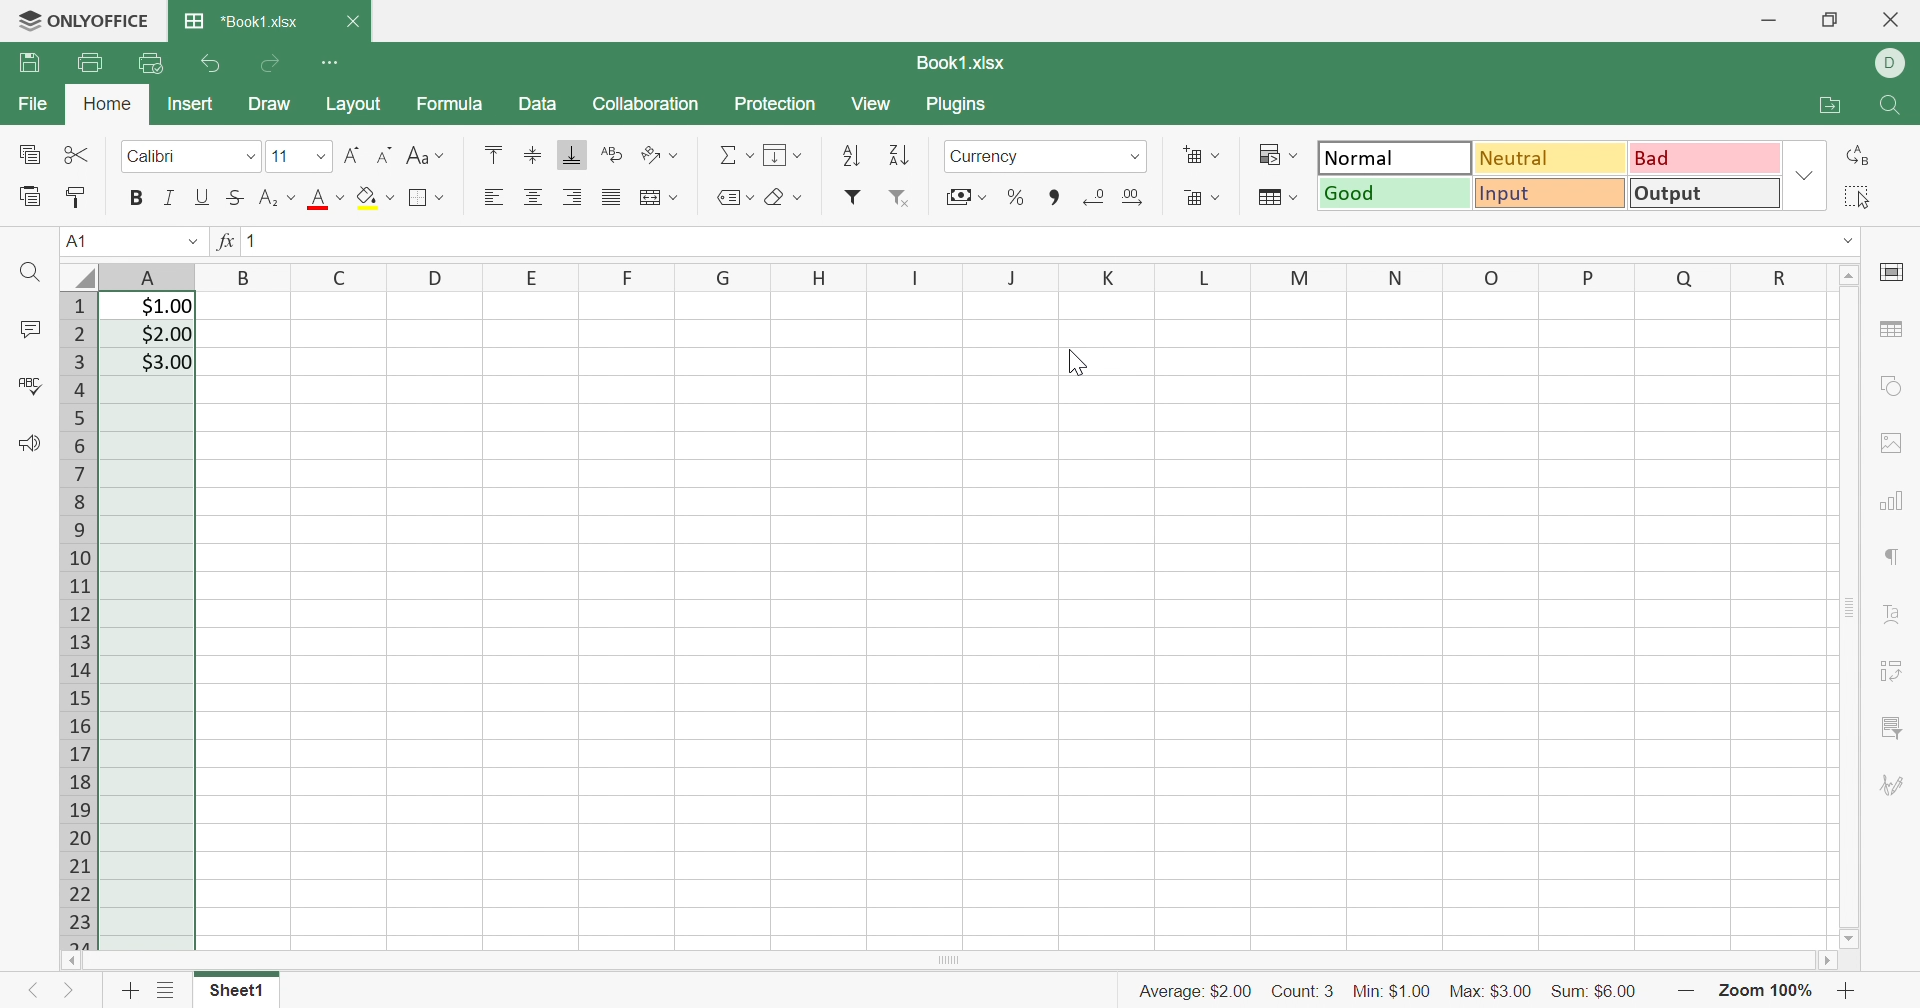 The image size is (1920, 1008). Describe the element at coordinates (1893, 504) in the screenshot. I see `Chart settings` at that location.